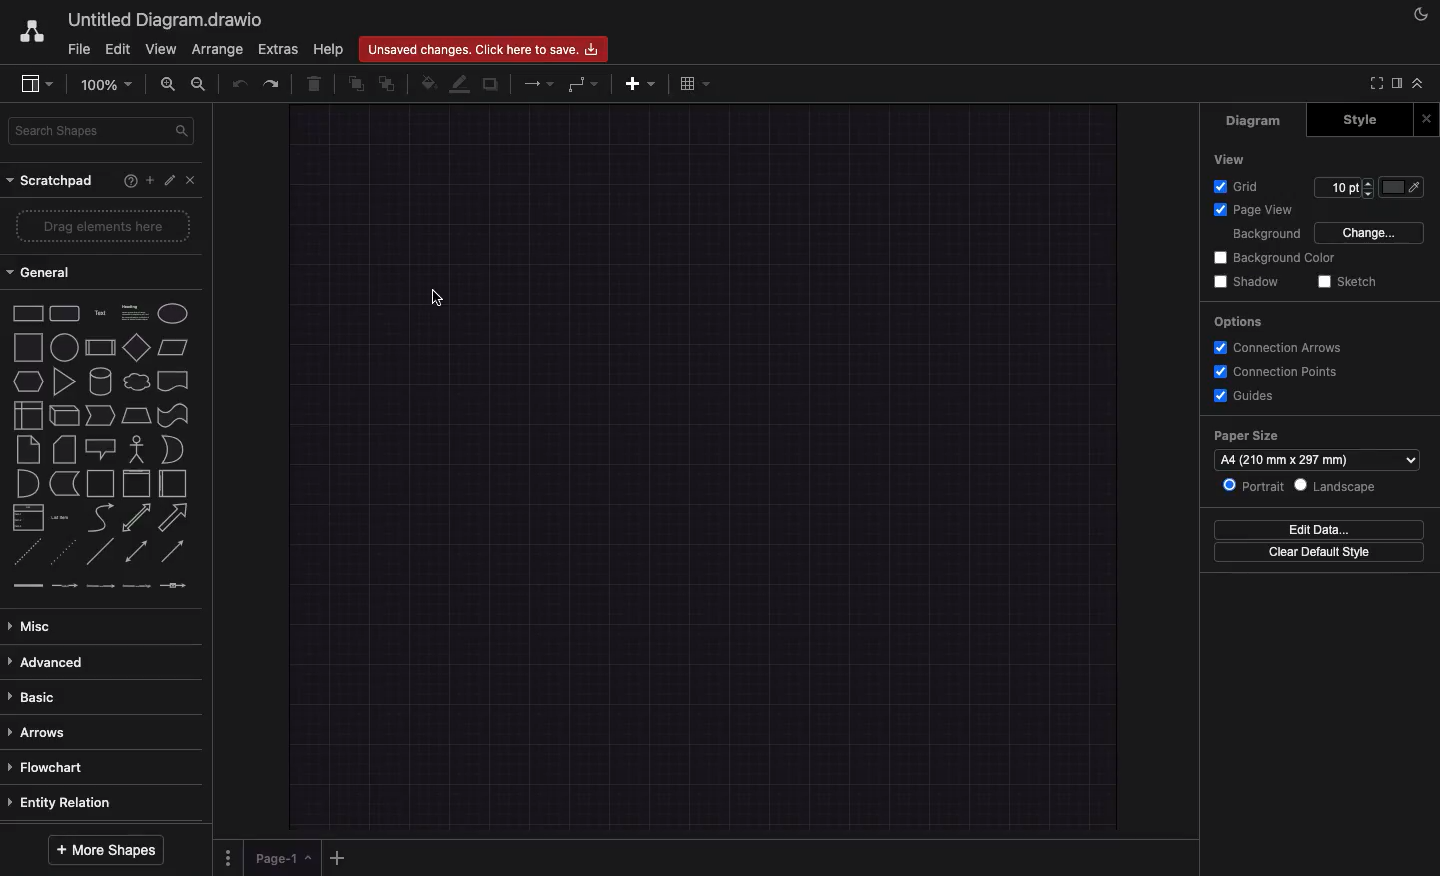 The width and height of the screenshot is (1440, 876). What do you see at coordinates (174, 591) in the screenshot?
I see `connector with symbol` at bounding box center [174, 591].